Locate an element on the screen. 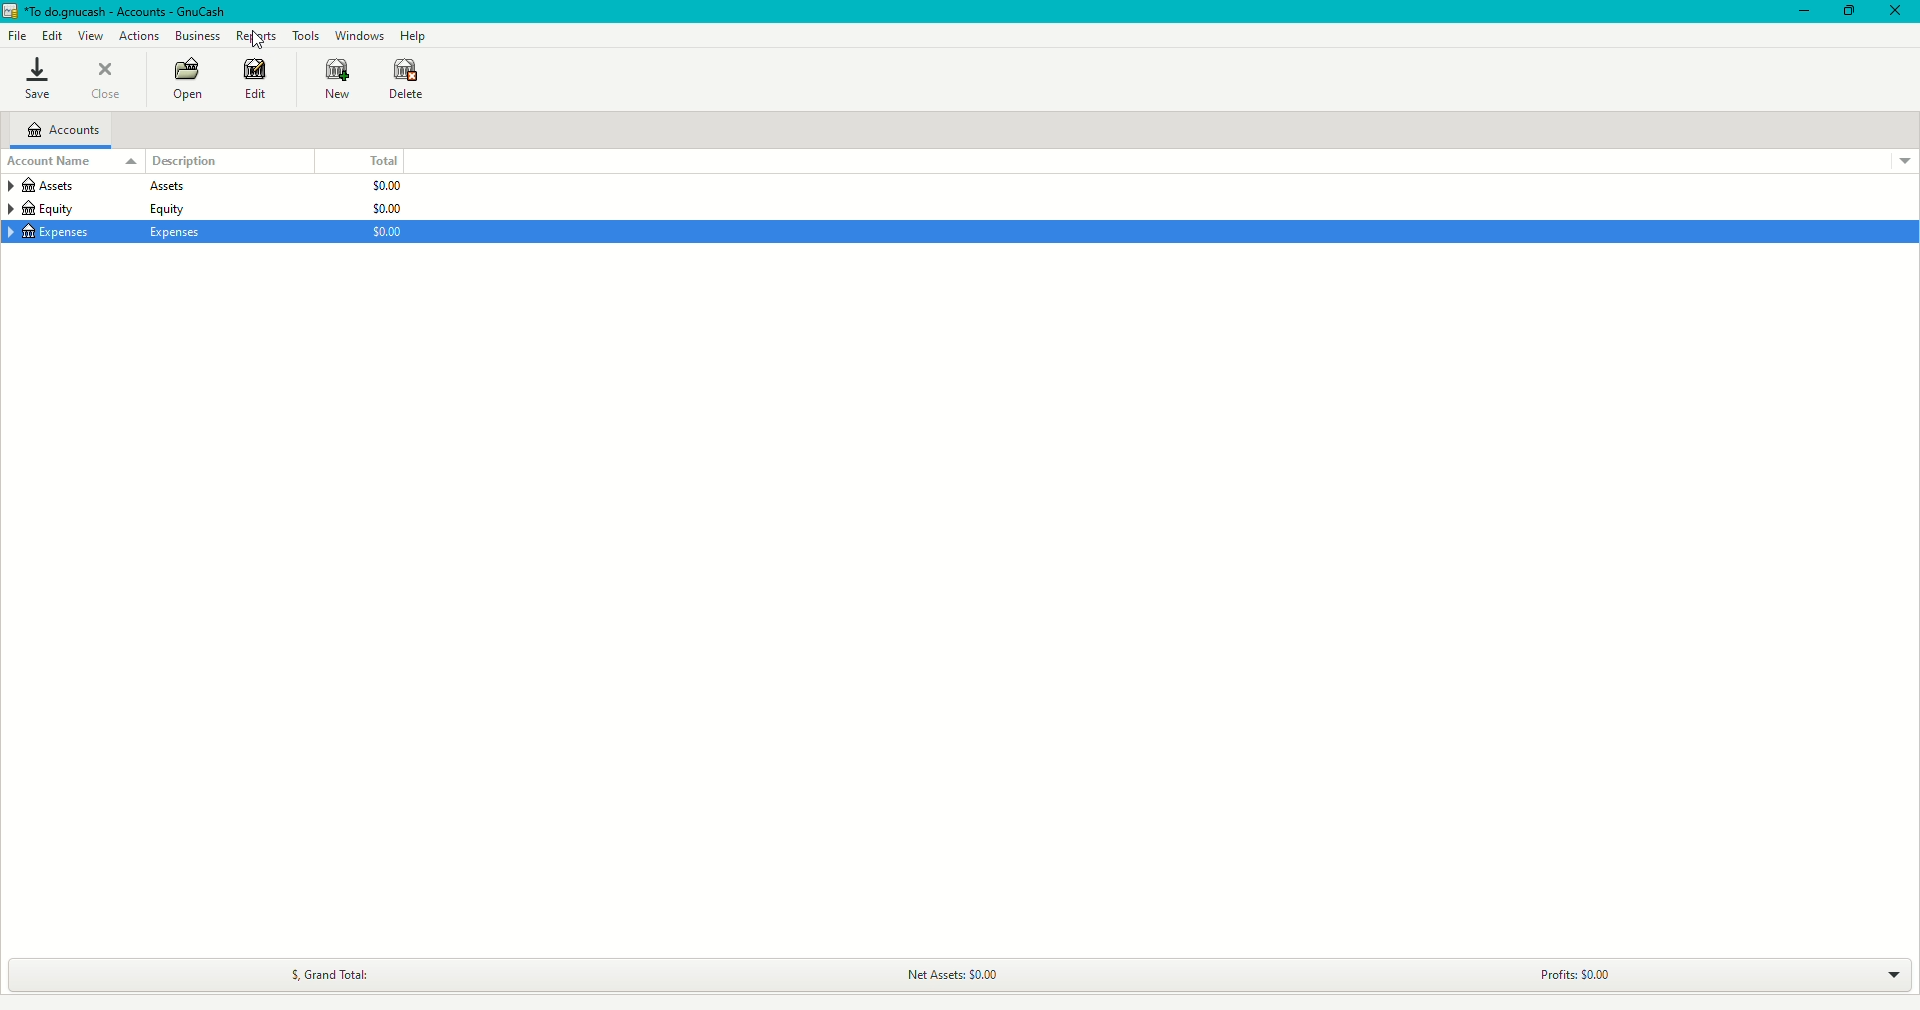 The height and width of the screenshot is (1010, 1920). Open is located at coordinates (182, 82).